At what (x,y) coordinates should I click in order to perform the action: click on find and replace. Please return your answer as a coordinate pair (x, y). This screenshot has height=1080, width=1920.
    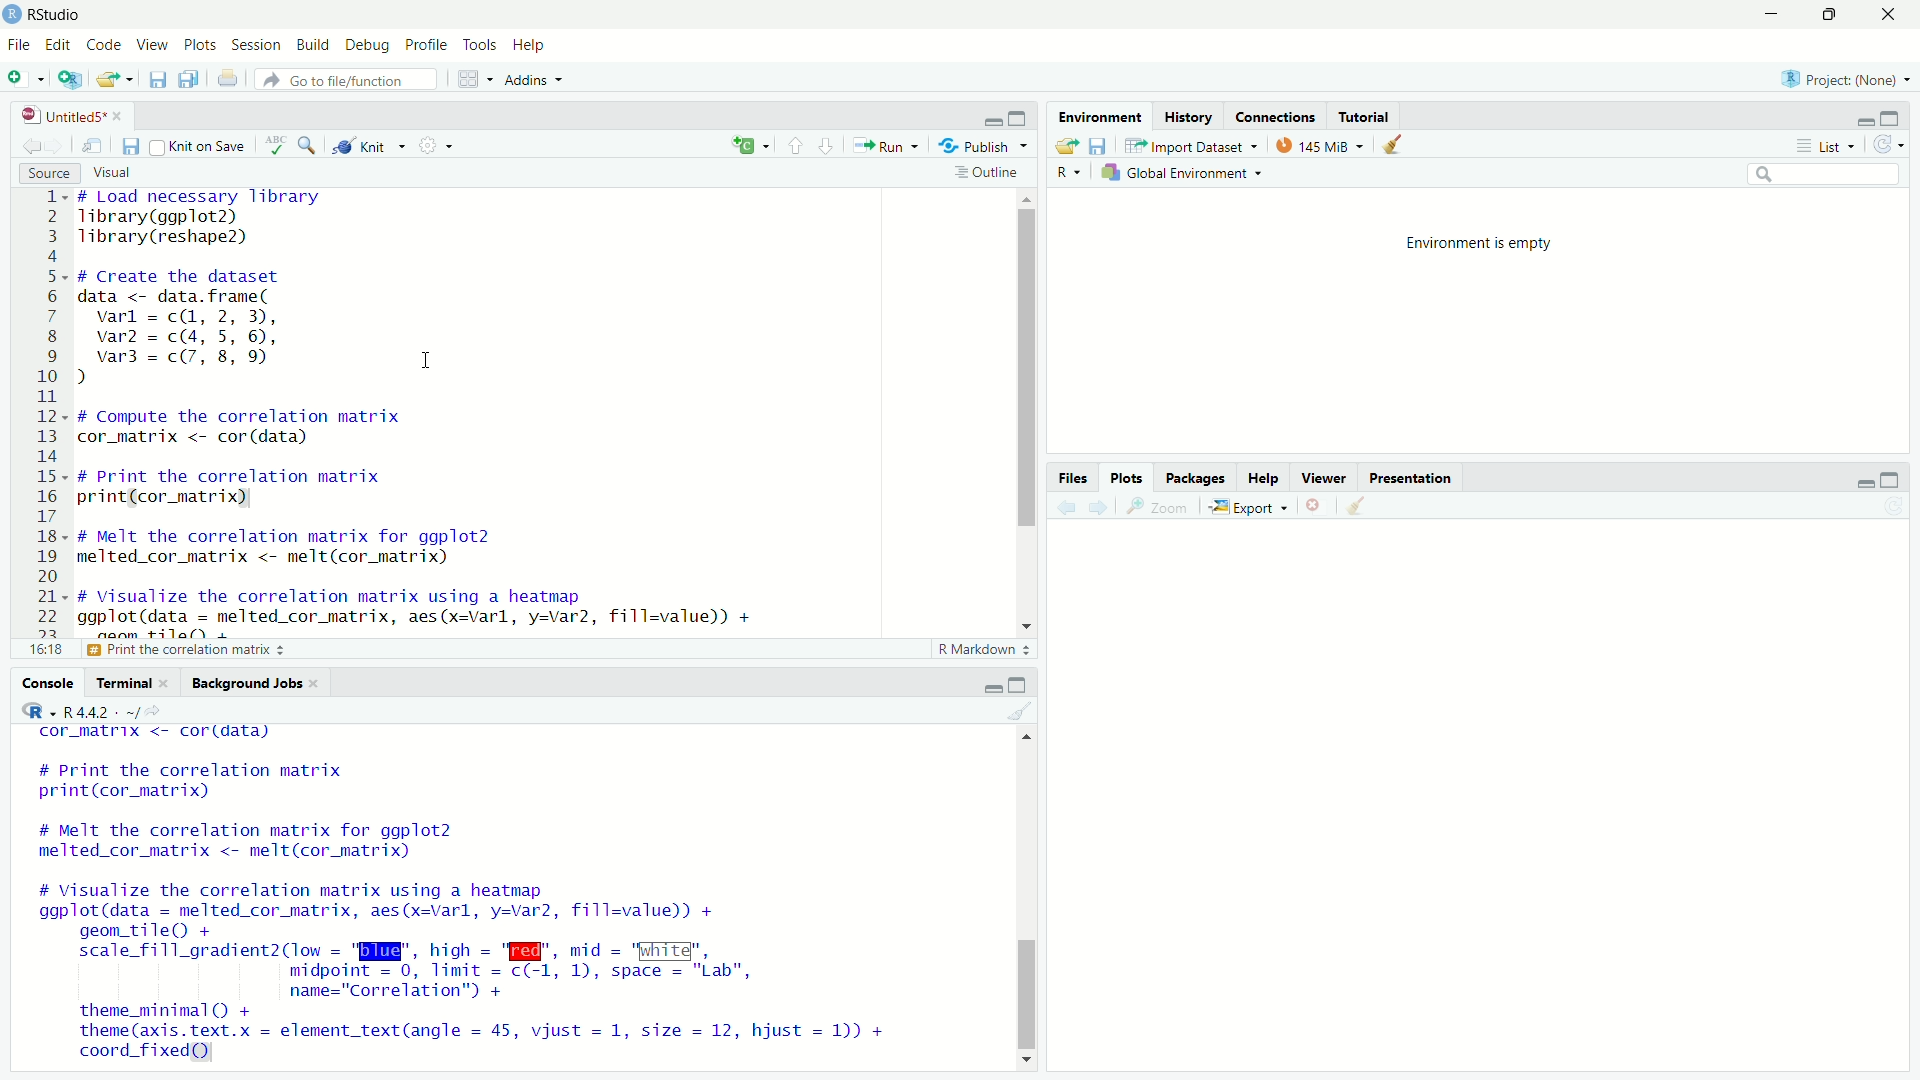
    Looking at the image, I should click on (307, 145).